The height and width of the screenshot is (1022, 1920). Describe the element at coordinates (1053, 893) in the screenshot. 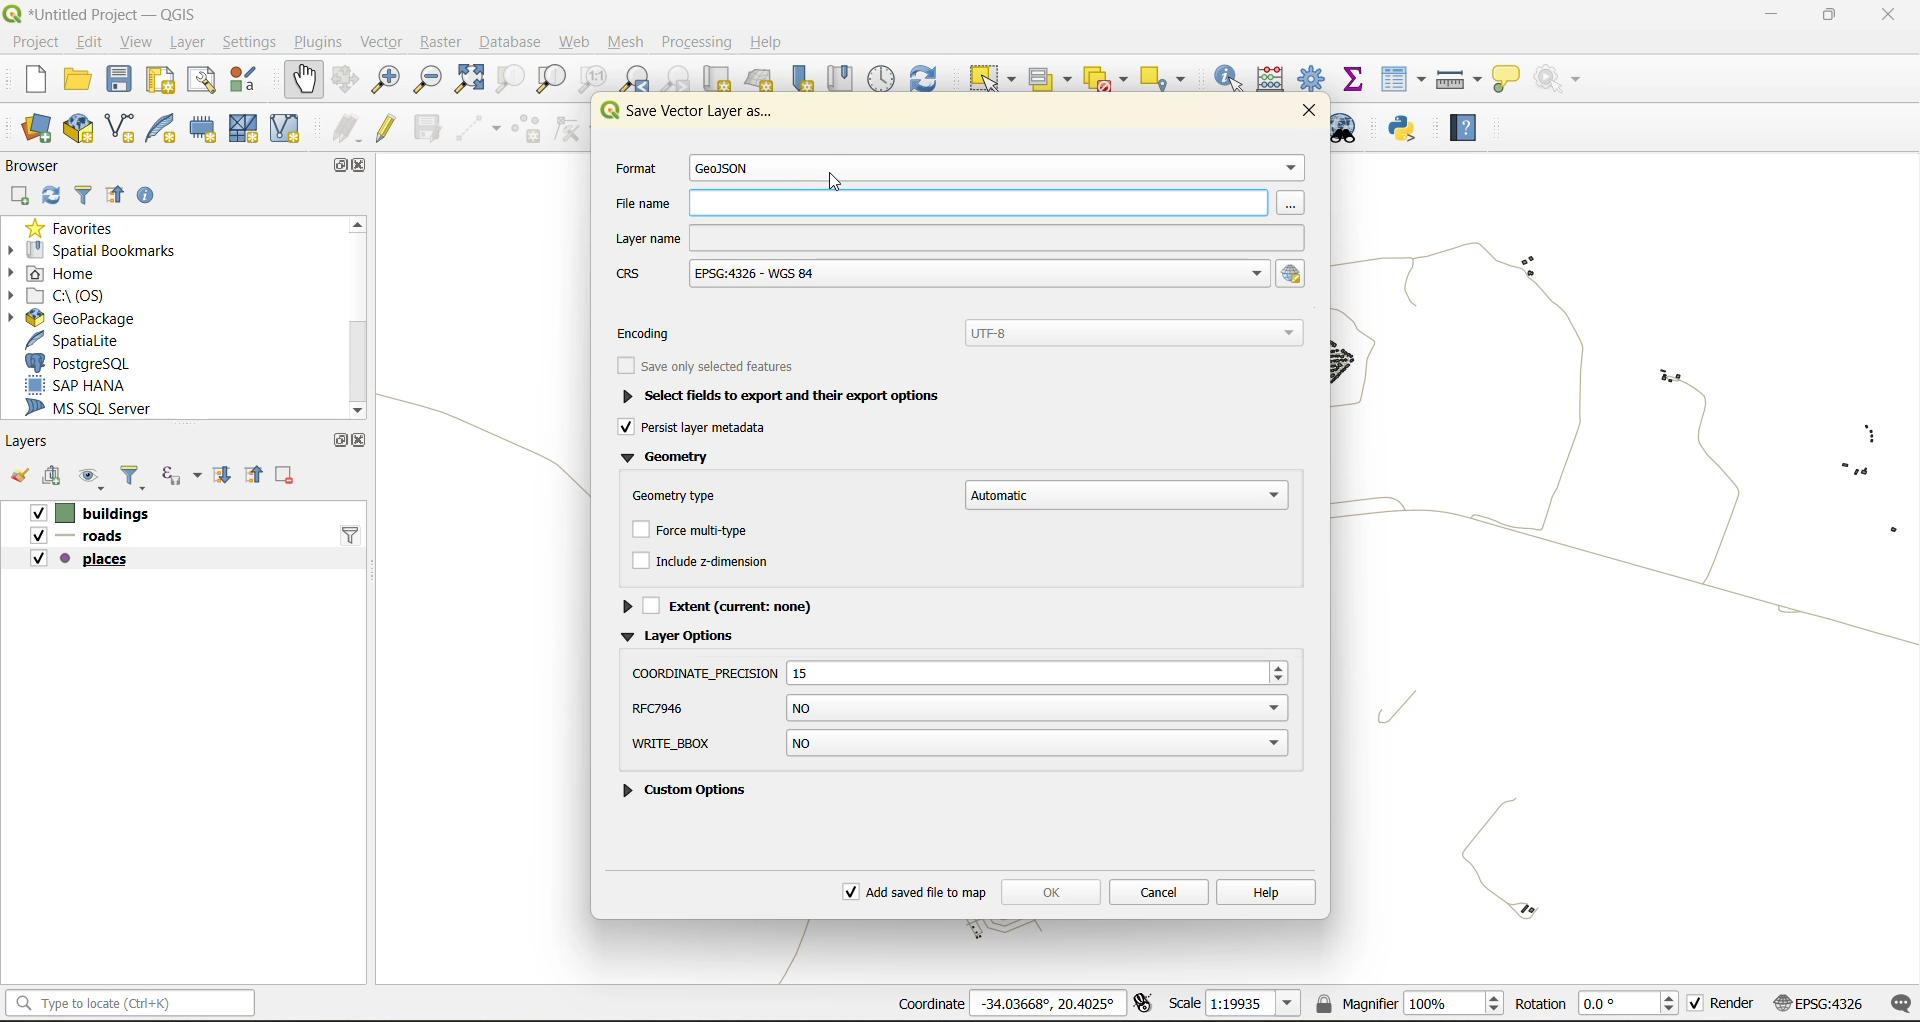

I see `ok` at that location.